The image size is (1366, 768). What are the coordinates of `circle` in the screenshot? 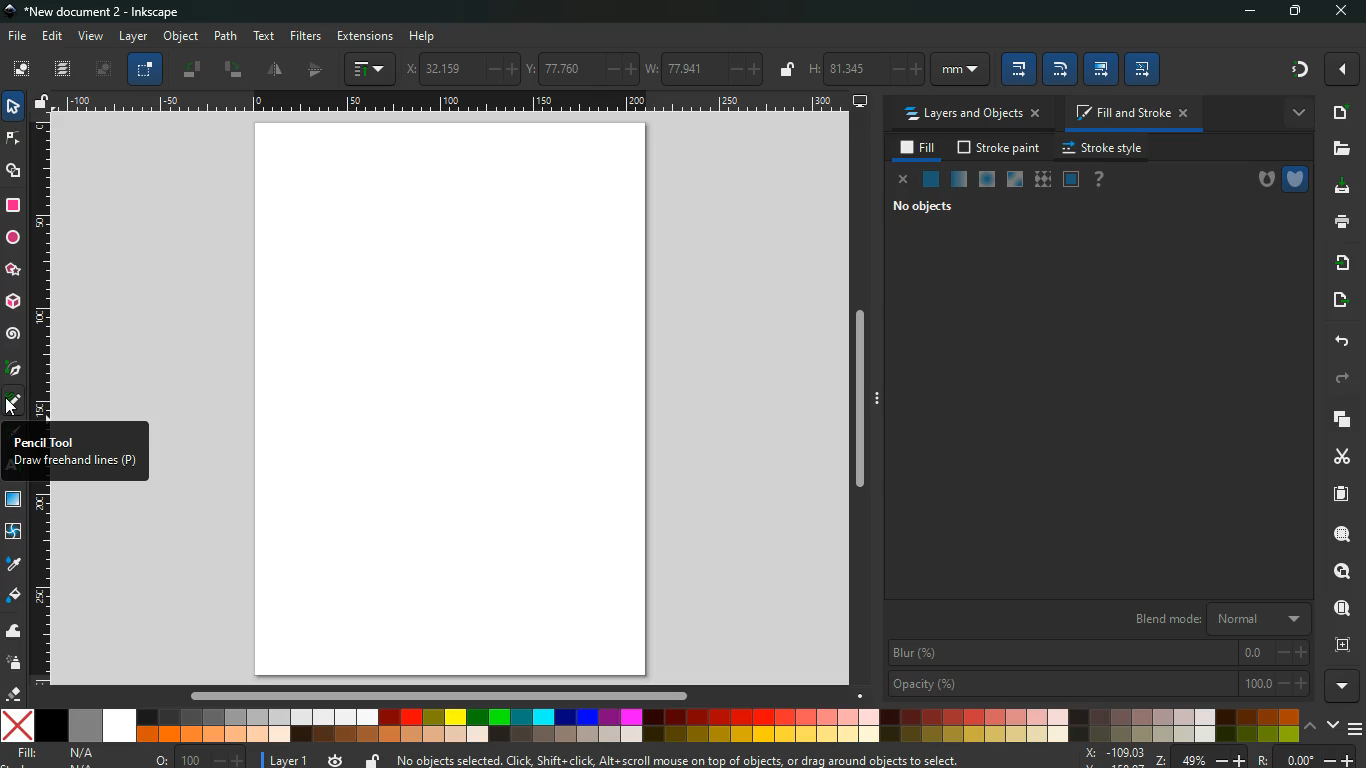 It's located at (12, 239).